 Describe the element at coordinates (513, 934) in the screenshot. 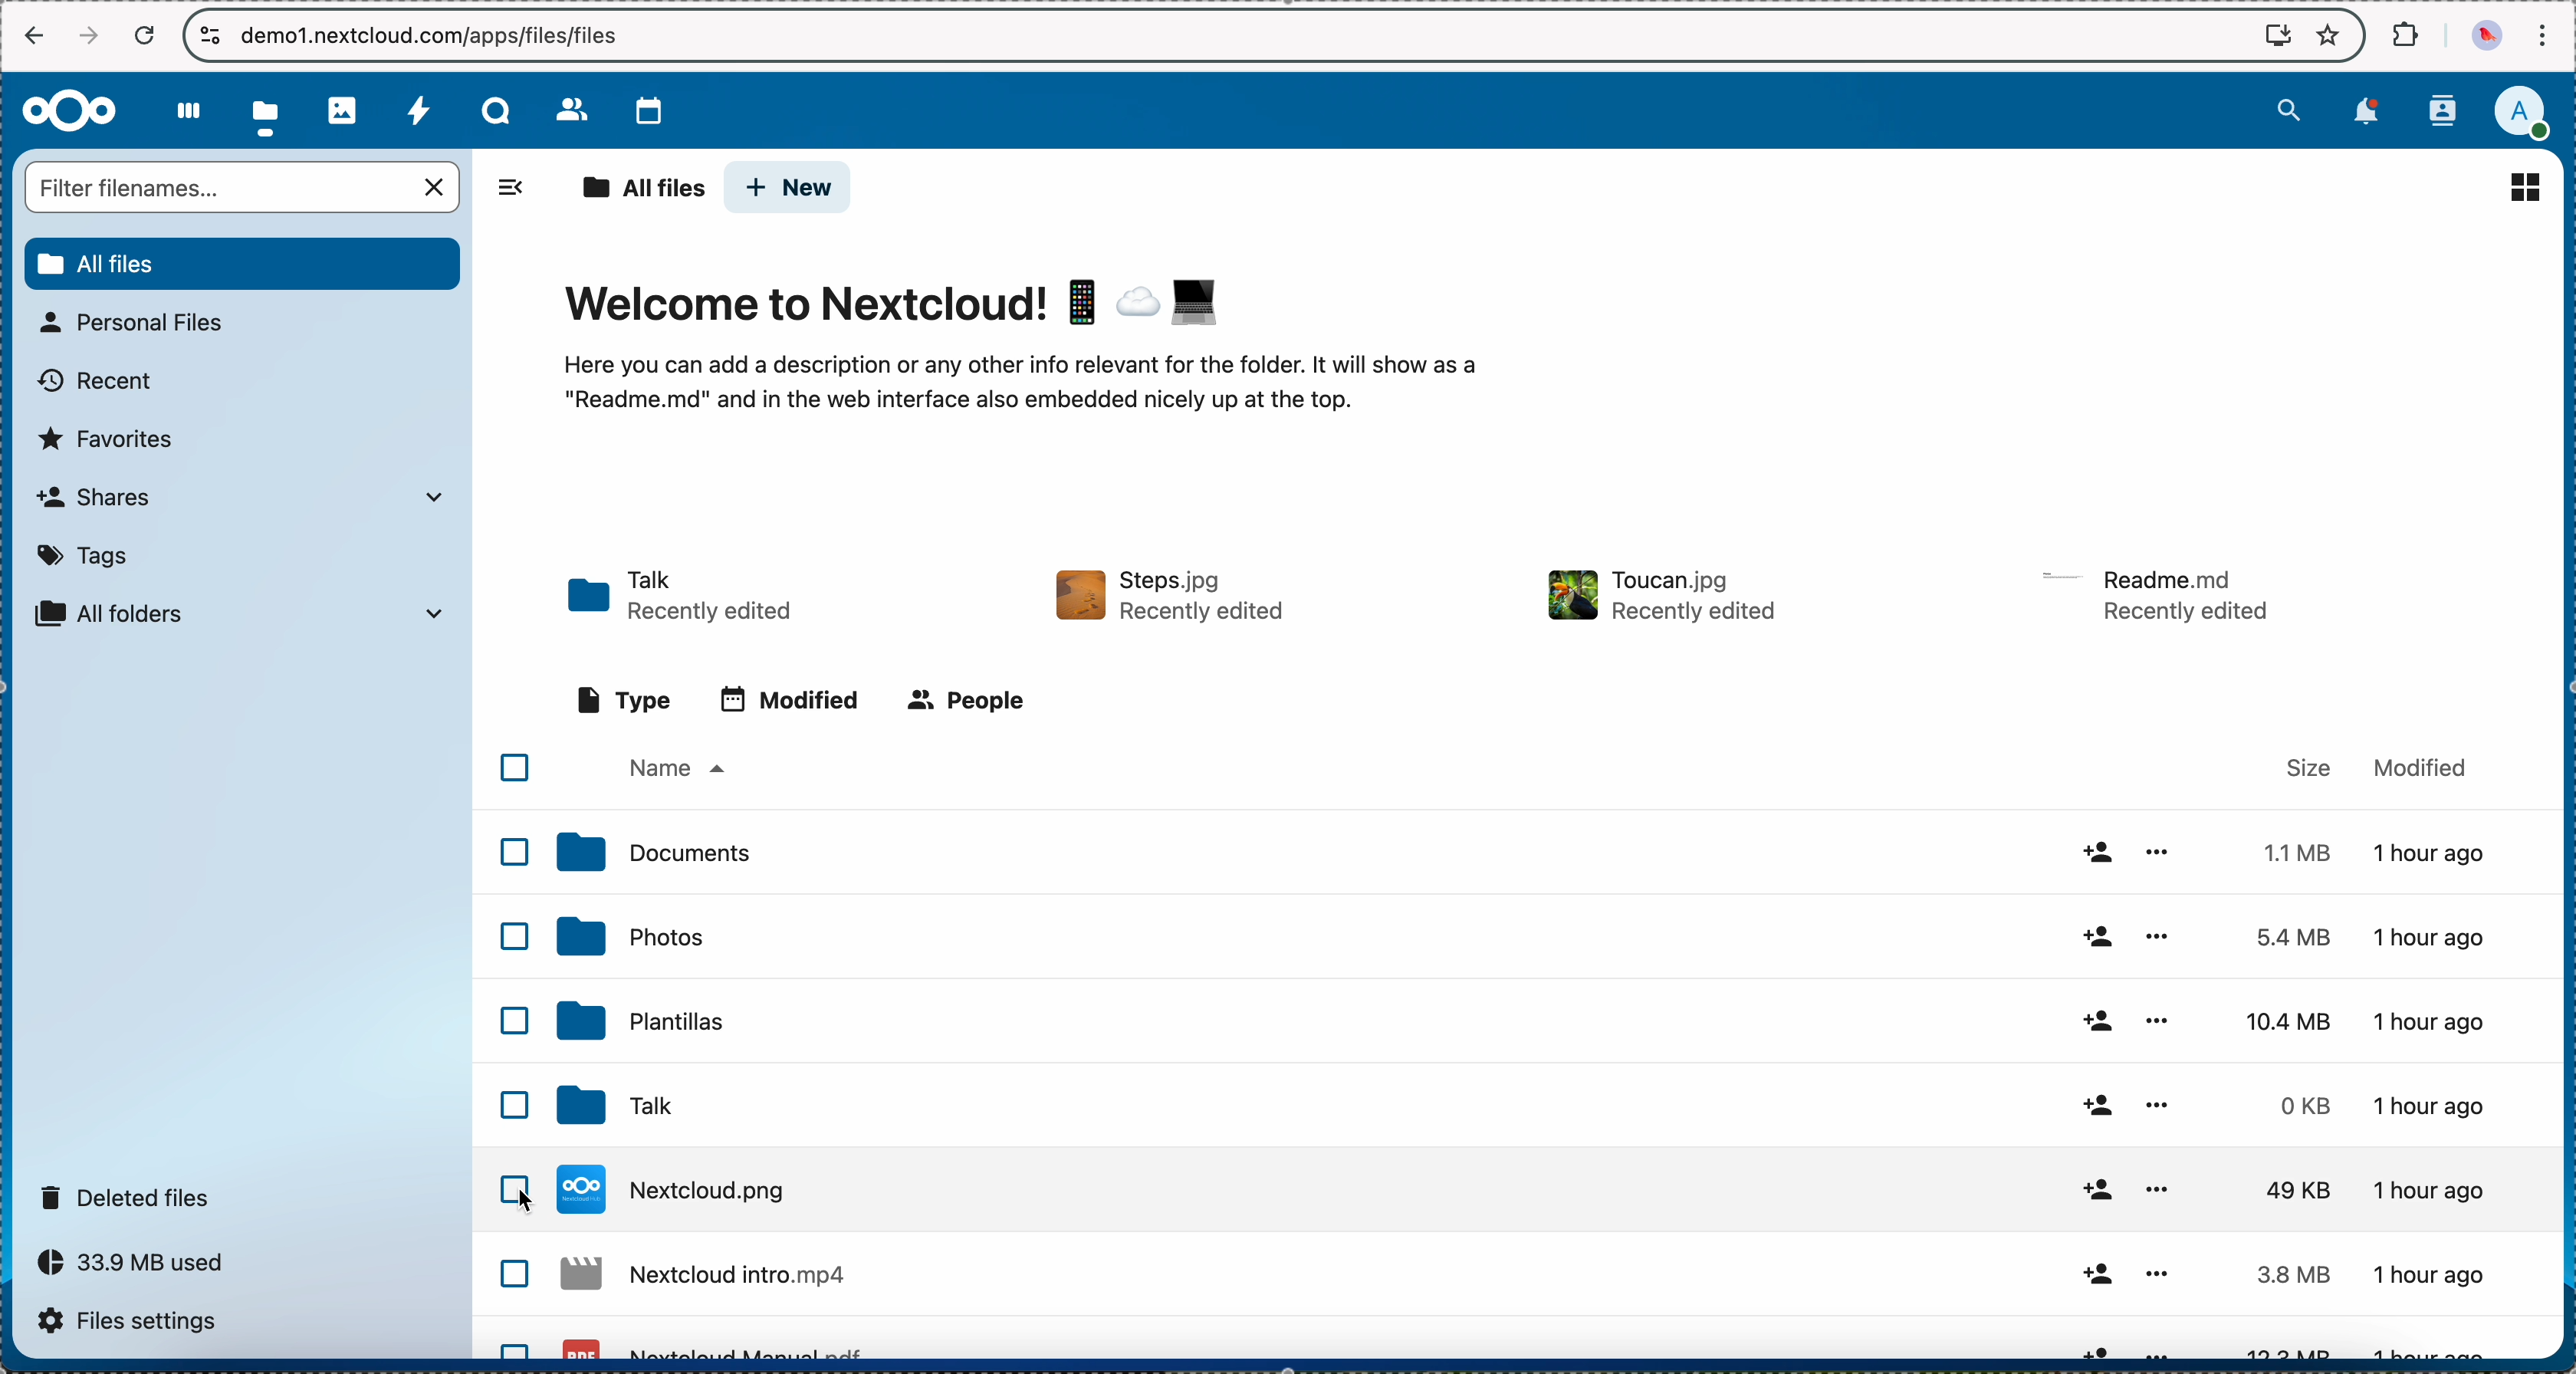

I see `checkbox list` at that location.